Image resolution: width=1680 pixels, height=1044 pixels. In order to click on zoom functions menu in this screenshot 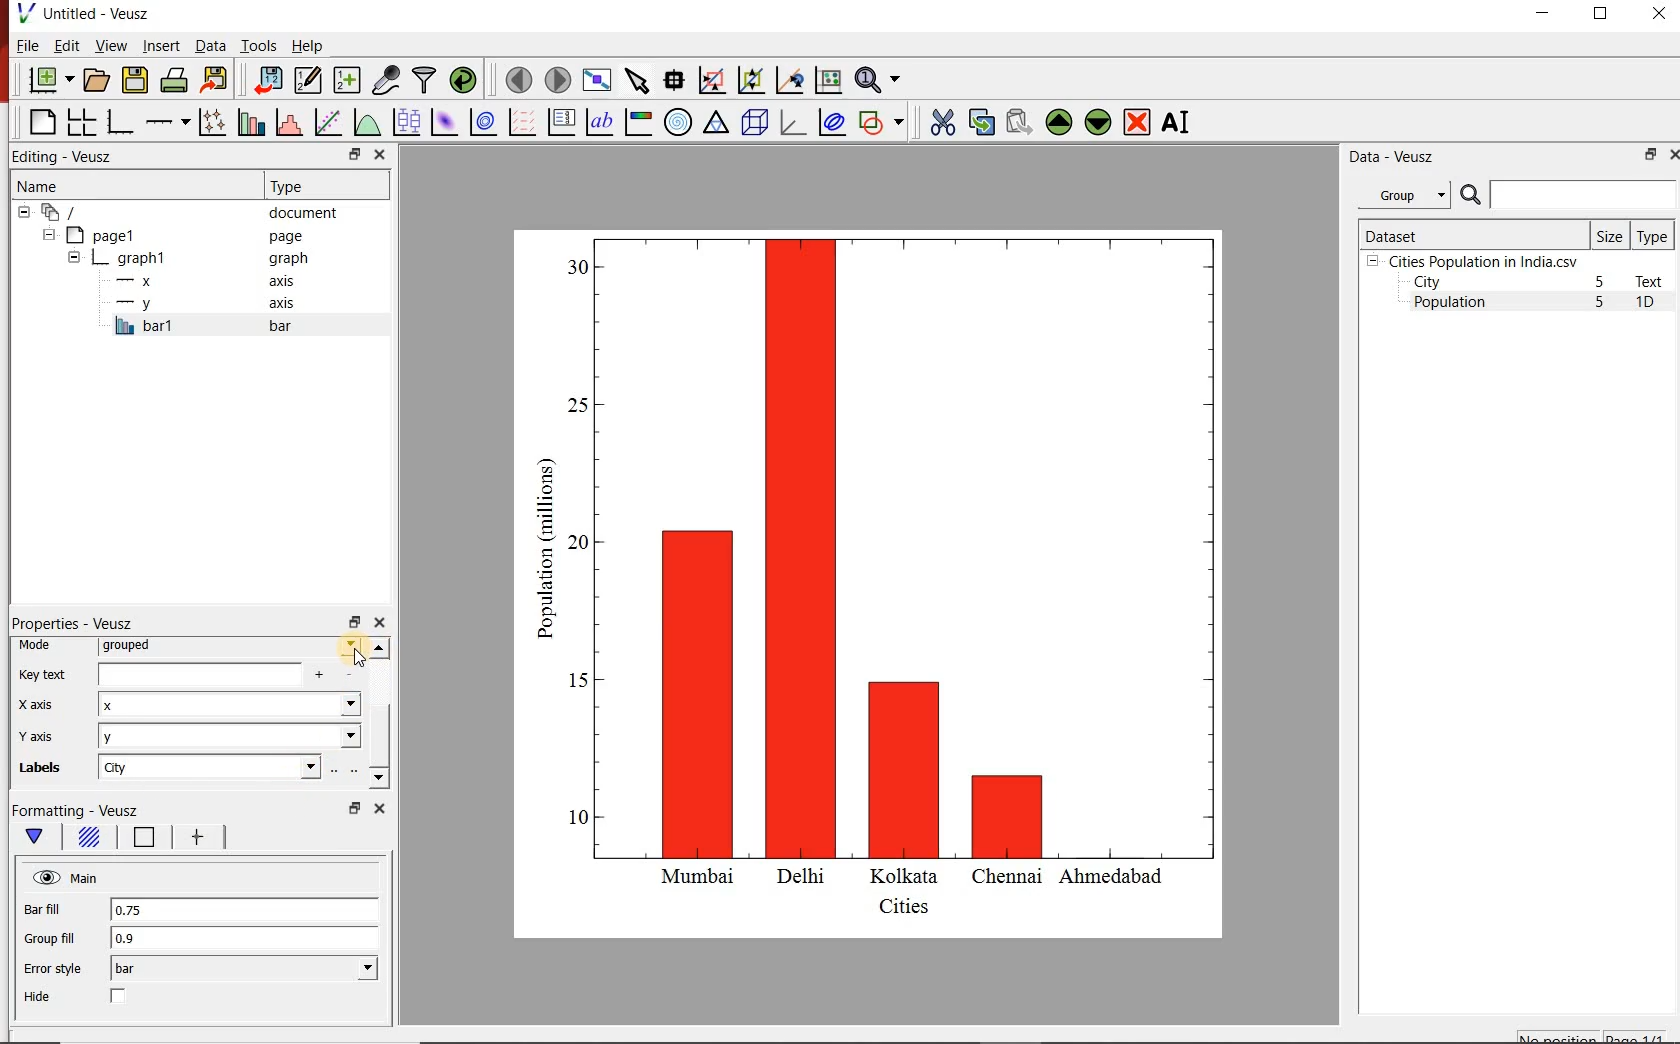, I will do `click(881, 80)`.